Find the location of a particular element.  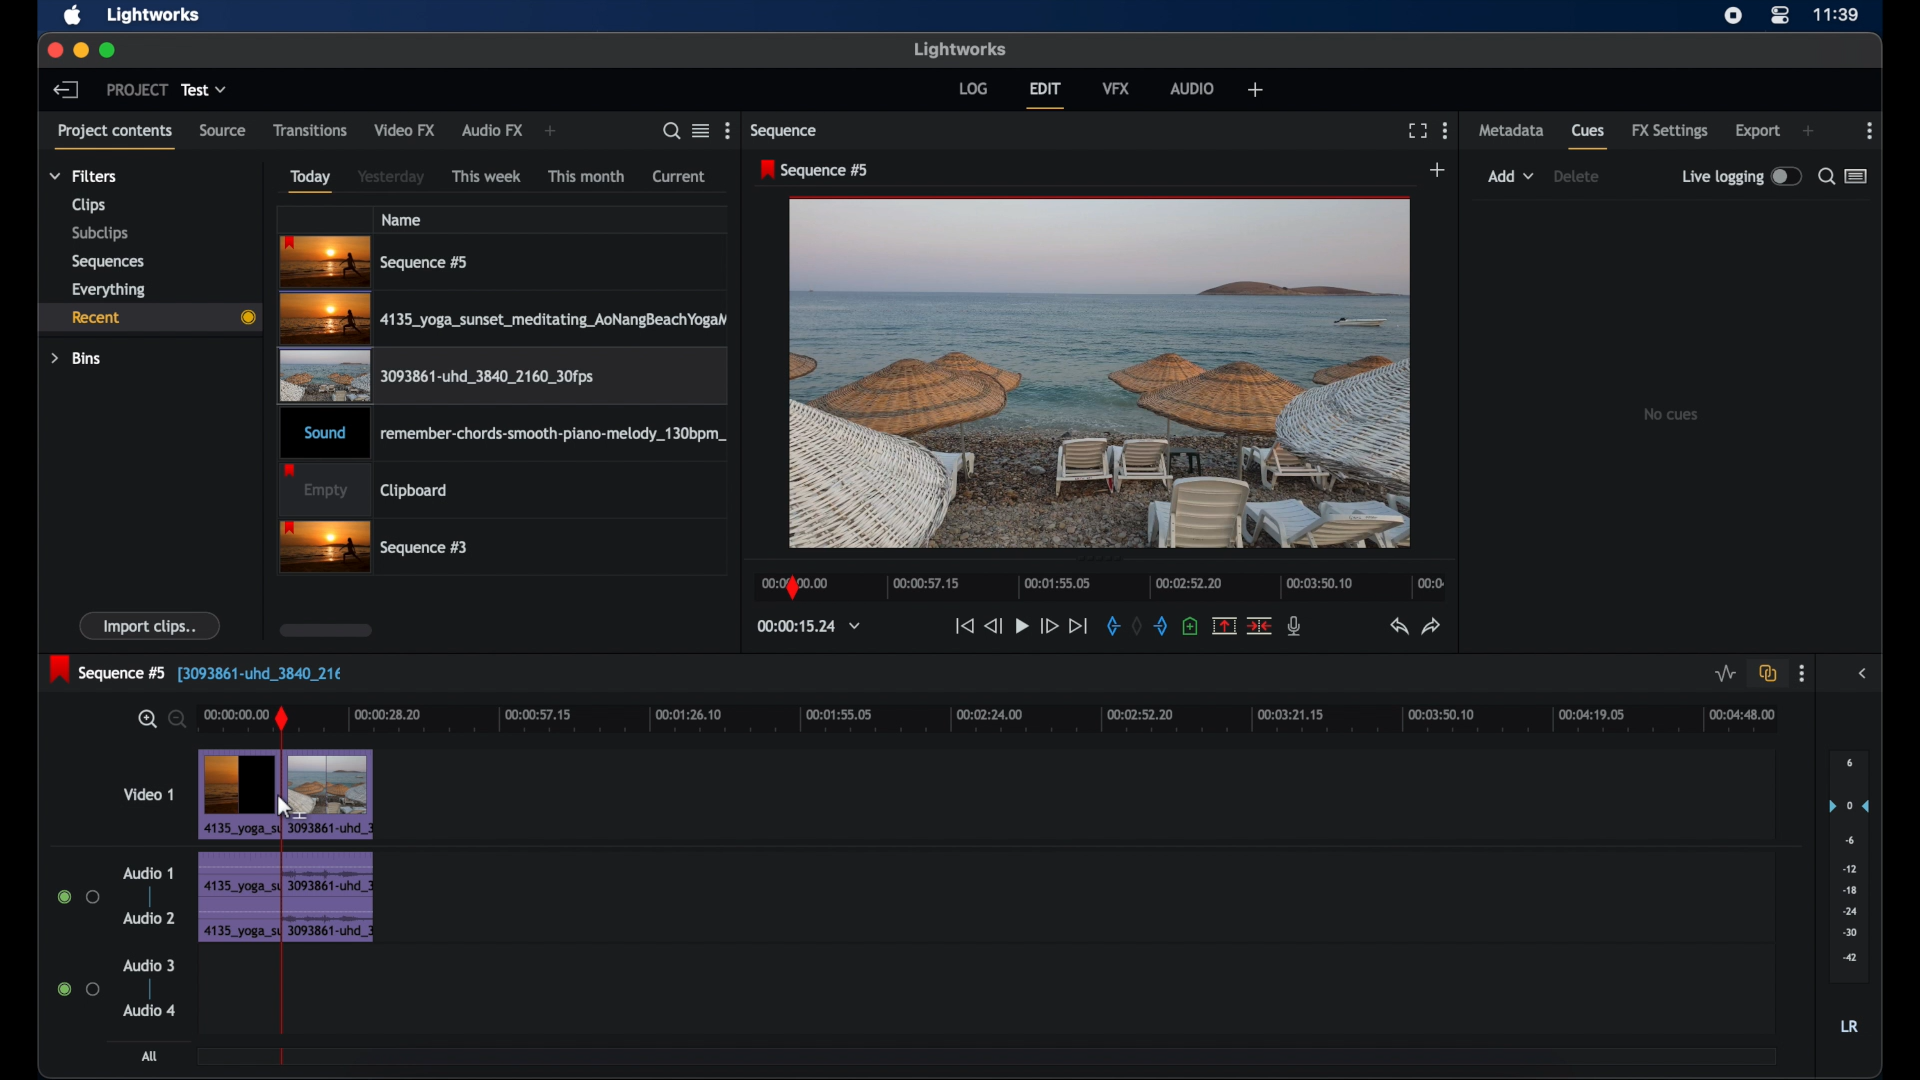

video clip is located at coordinates (333, 793).